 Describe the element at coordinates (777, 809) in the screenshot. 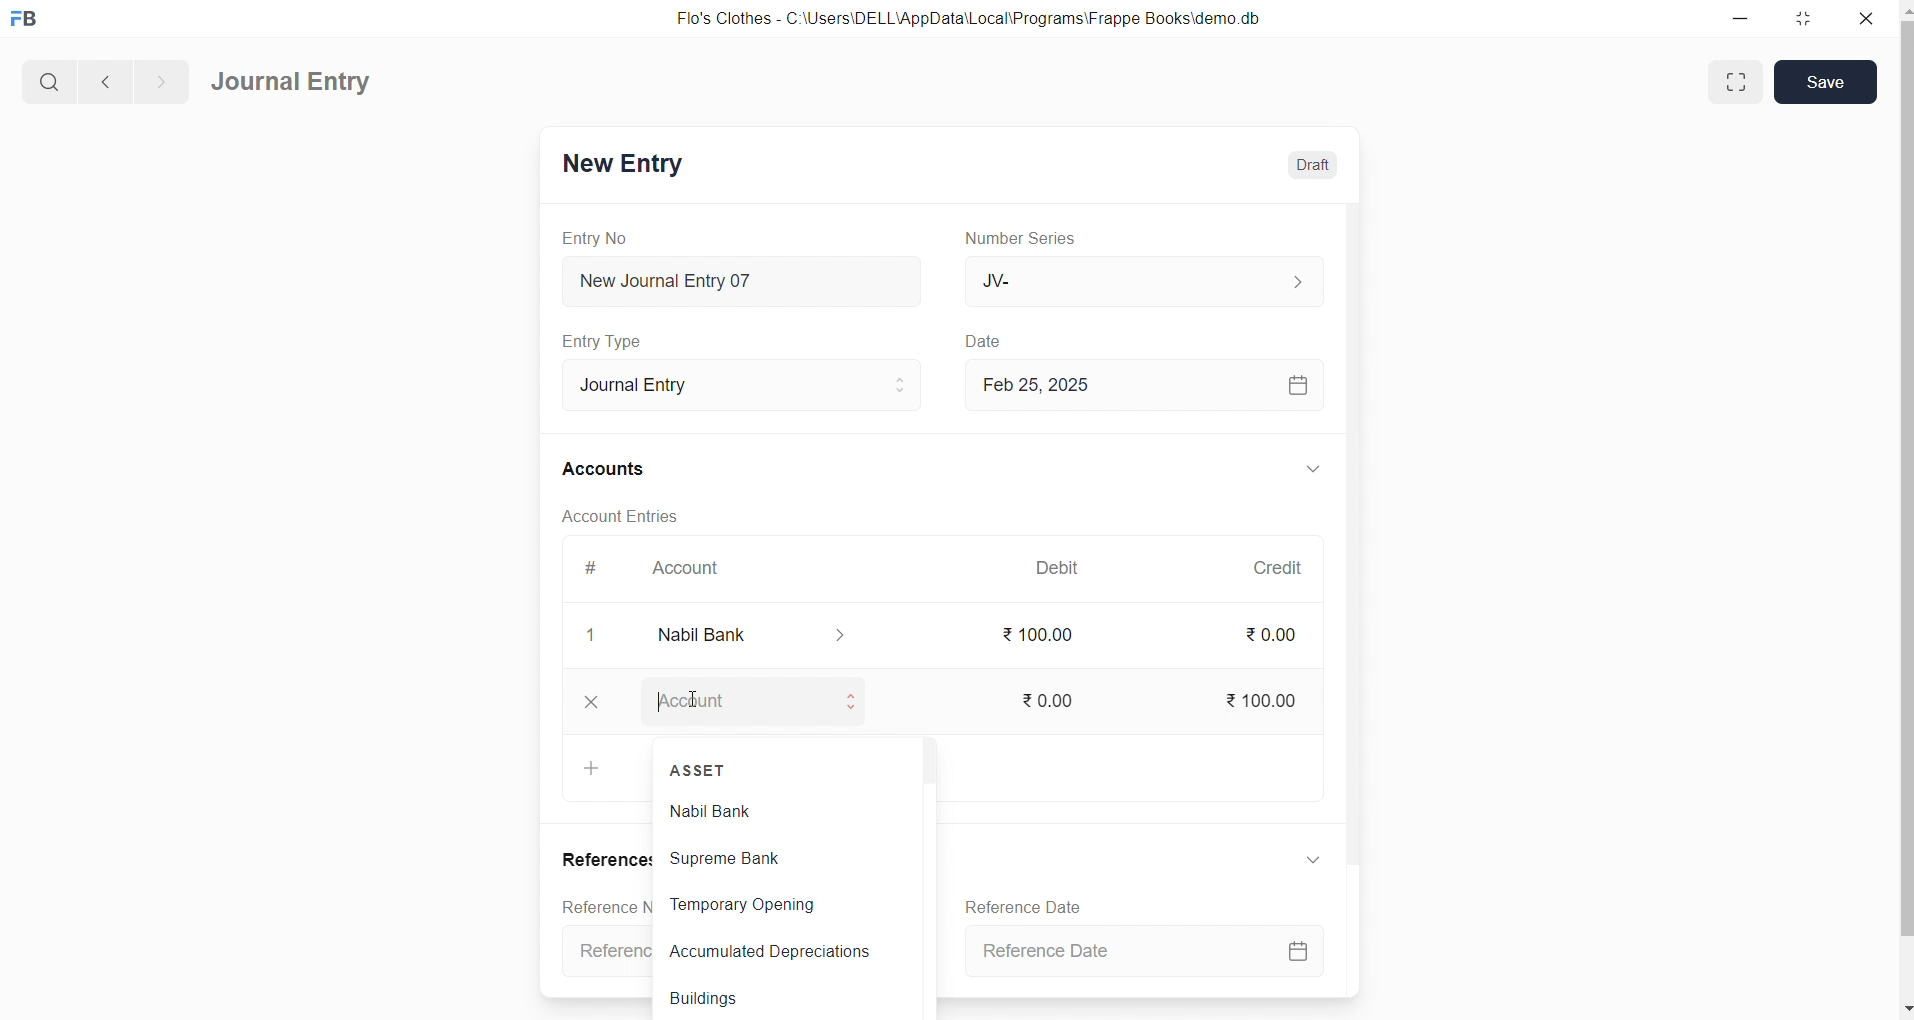

I see `Nabil Bank` at that location.